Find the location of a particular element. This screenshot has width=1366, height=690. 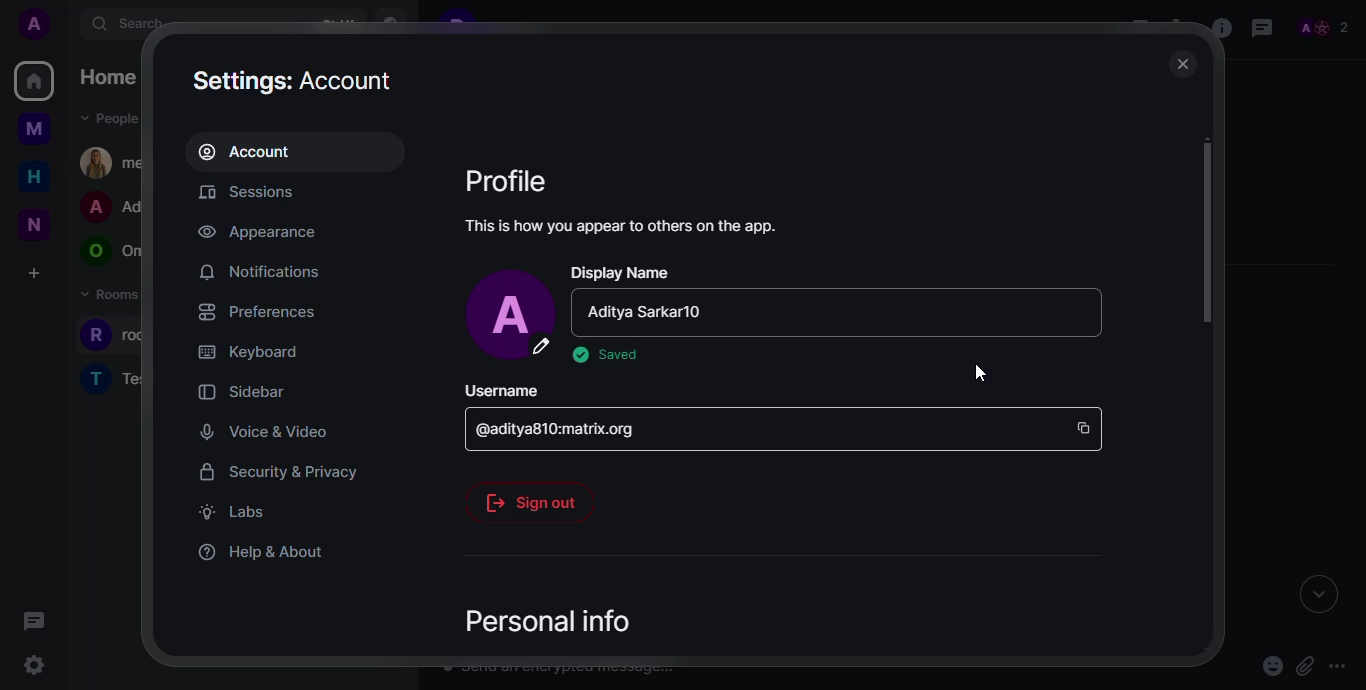

keyboard is located at coordinates (248, 350).